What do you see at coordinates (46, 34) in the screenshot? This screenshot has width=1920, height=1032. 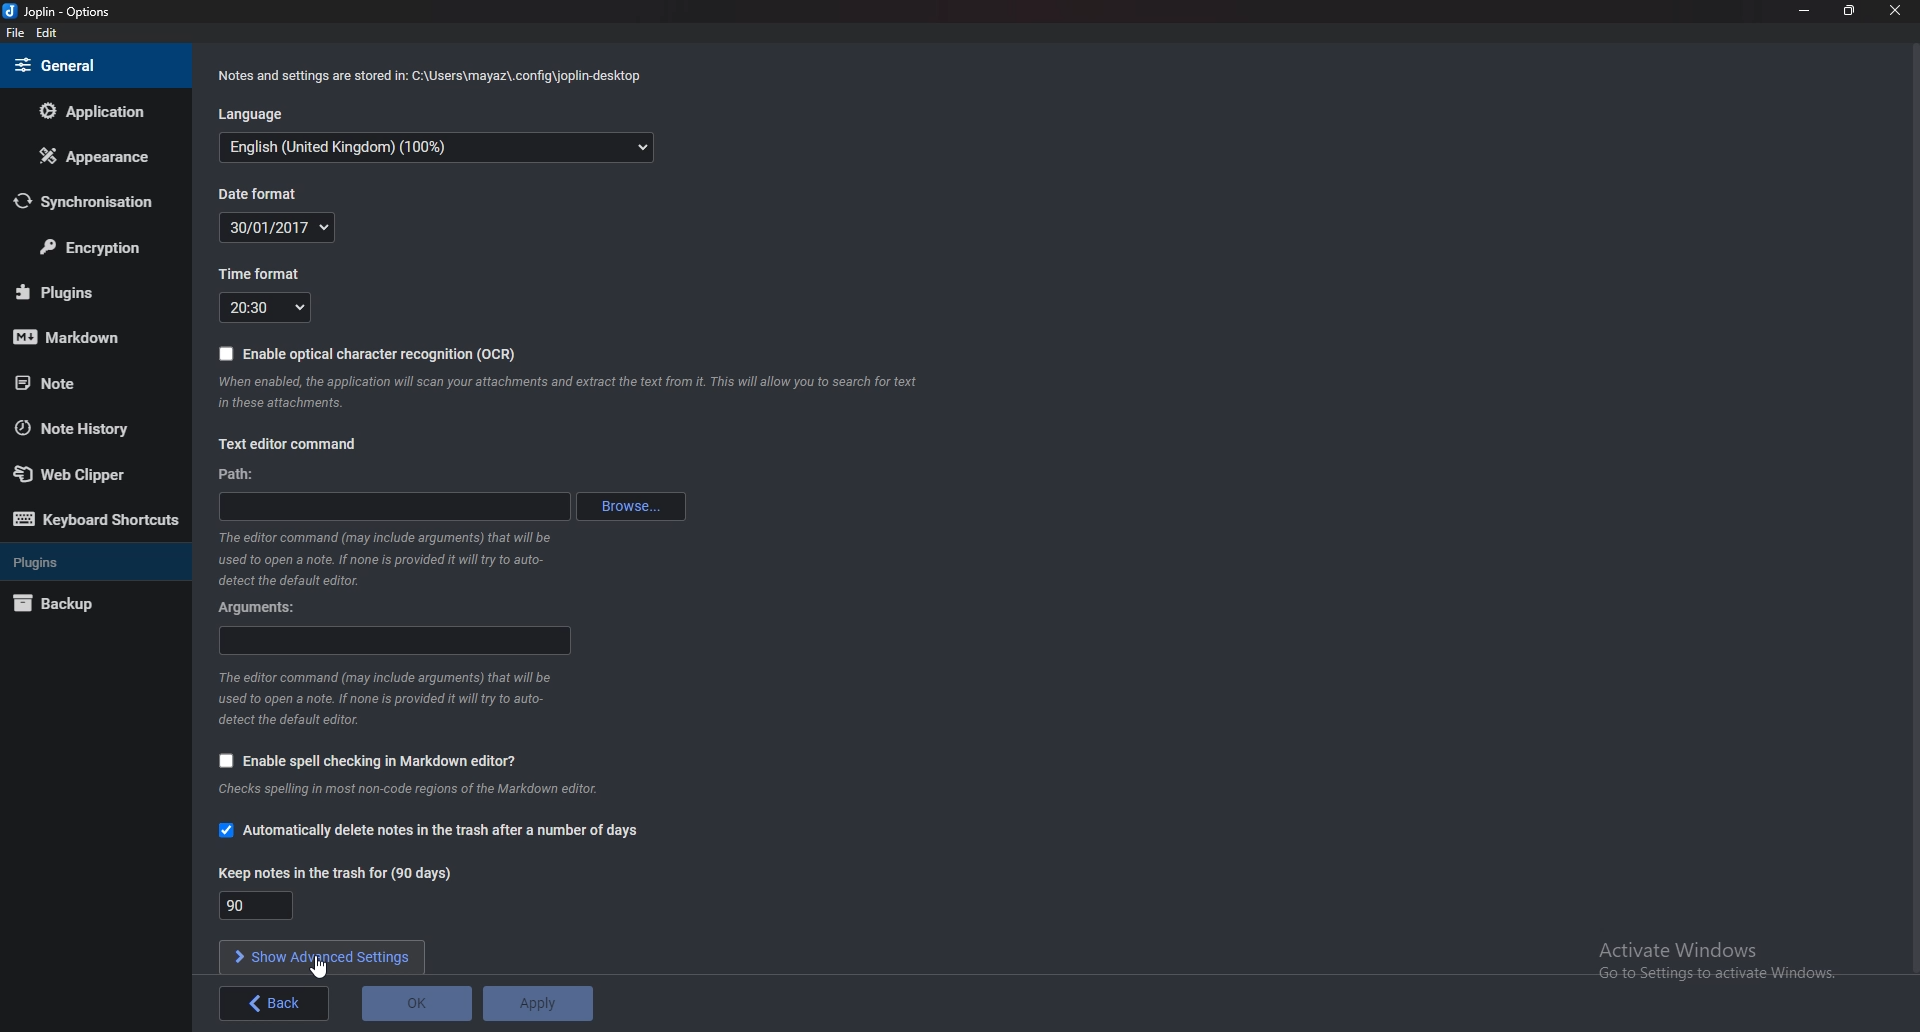 I see `Edit` at bounding box center [46, 34].